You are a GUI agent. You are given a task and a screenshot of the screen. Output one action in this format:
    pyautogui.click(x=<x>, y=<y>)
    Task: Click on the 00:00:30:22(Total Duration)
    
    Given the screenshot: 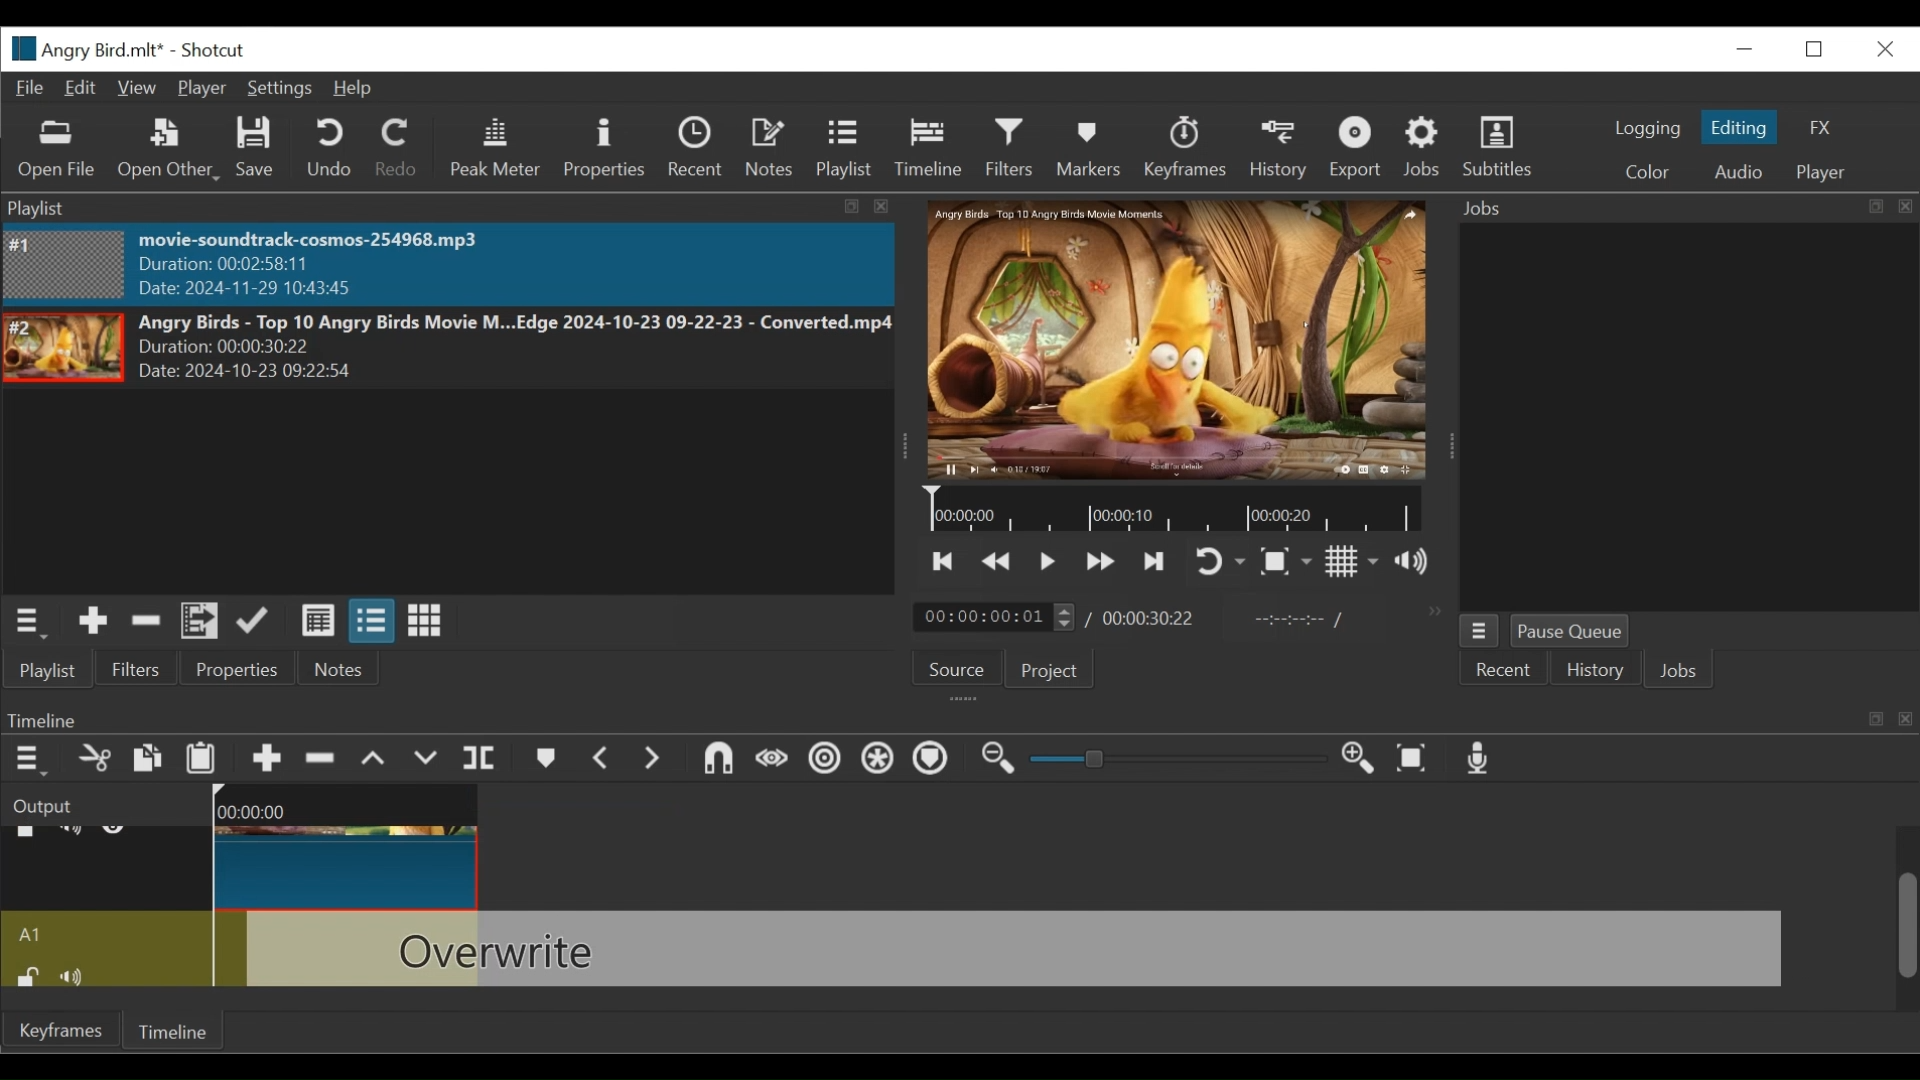 What is the action you would take?
    pyautogui.click(x=1144, y=618)
    